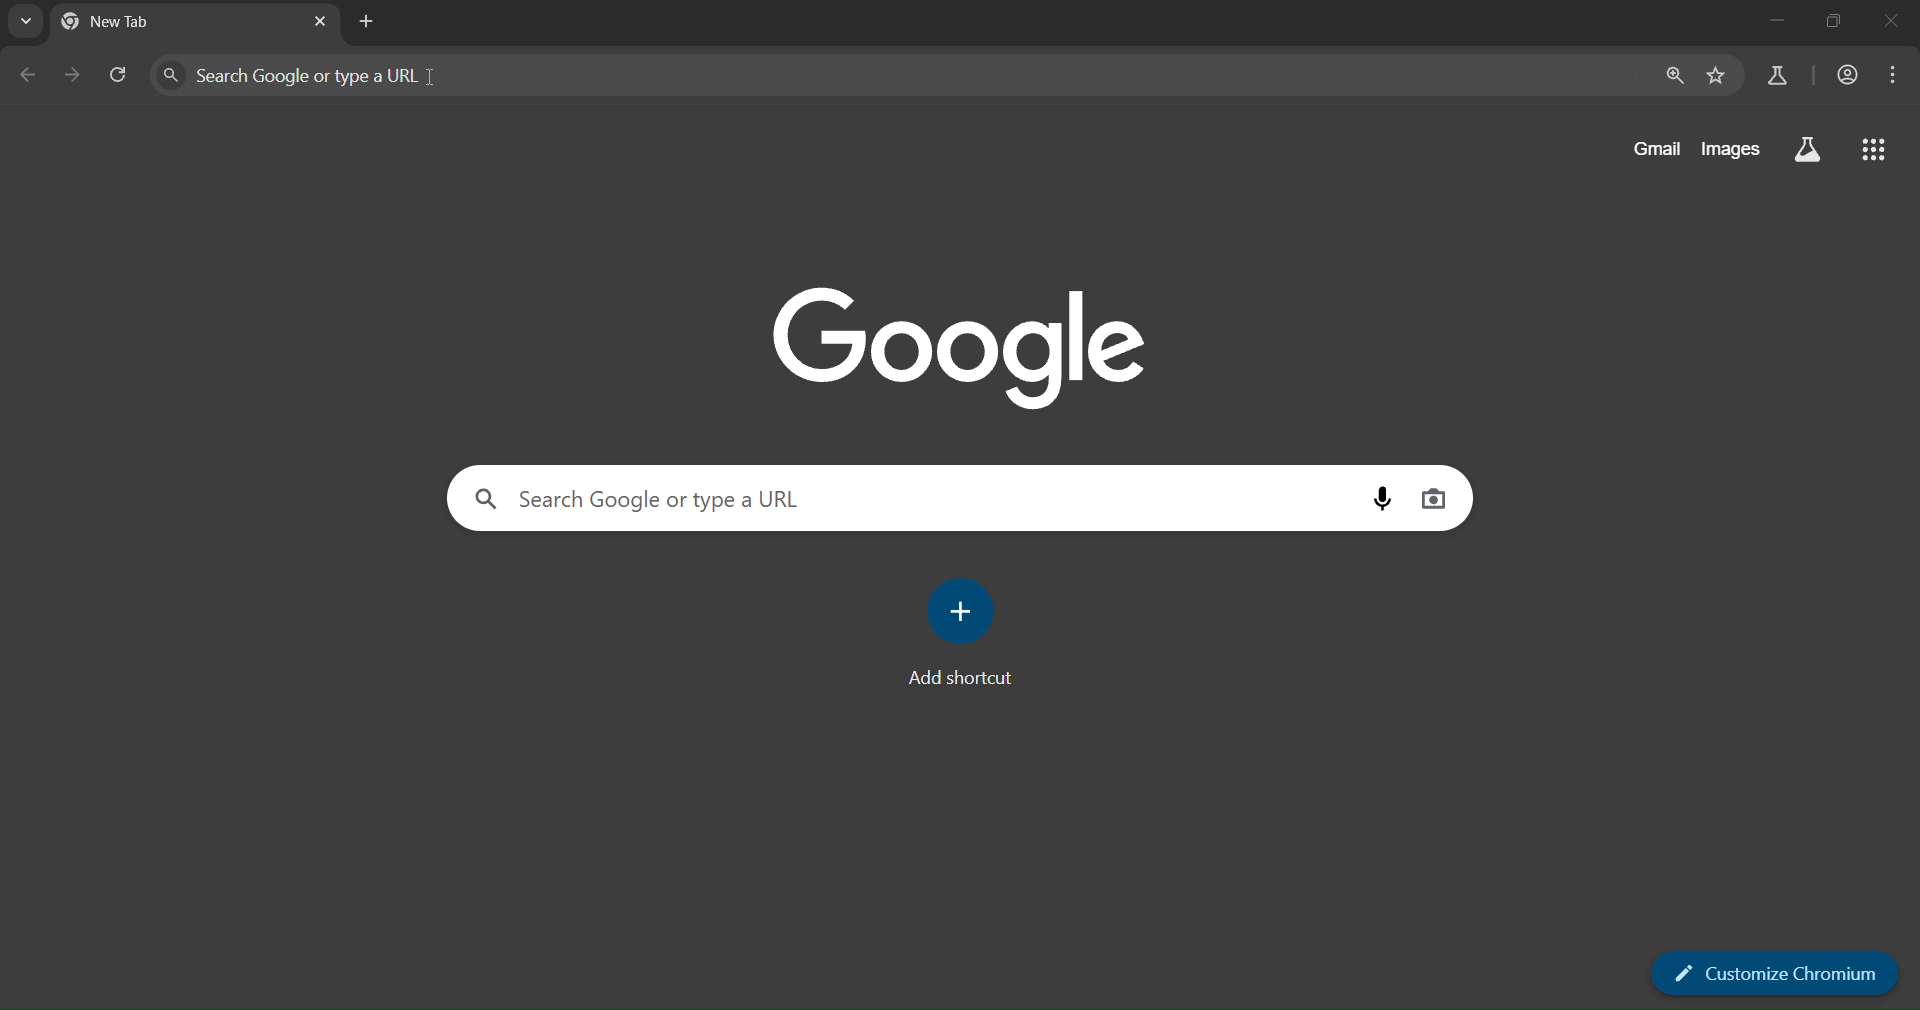  What do you see at coordinates (1717, 76) in the screenshot?
I see `bookmark page` at bounding box center [1717, 76].